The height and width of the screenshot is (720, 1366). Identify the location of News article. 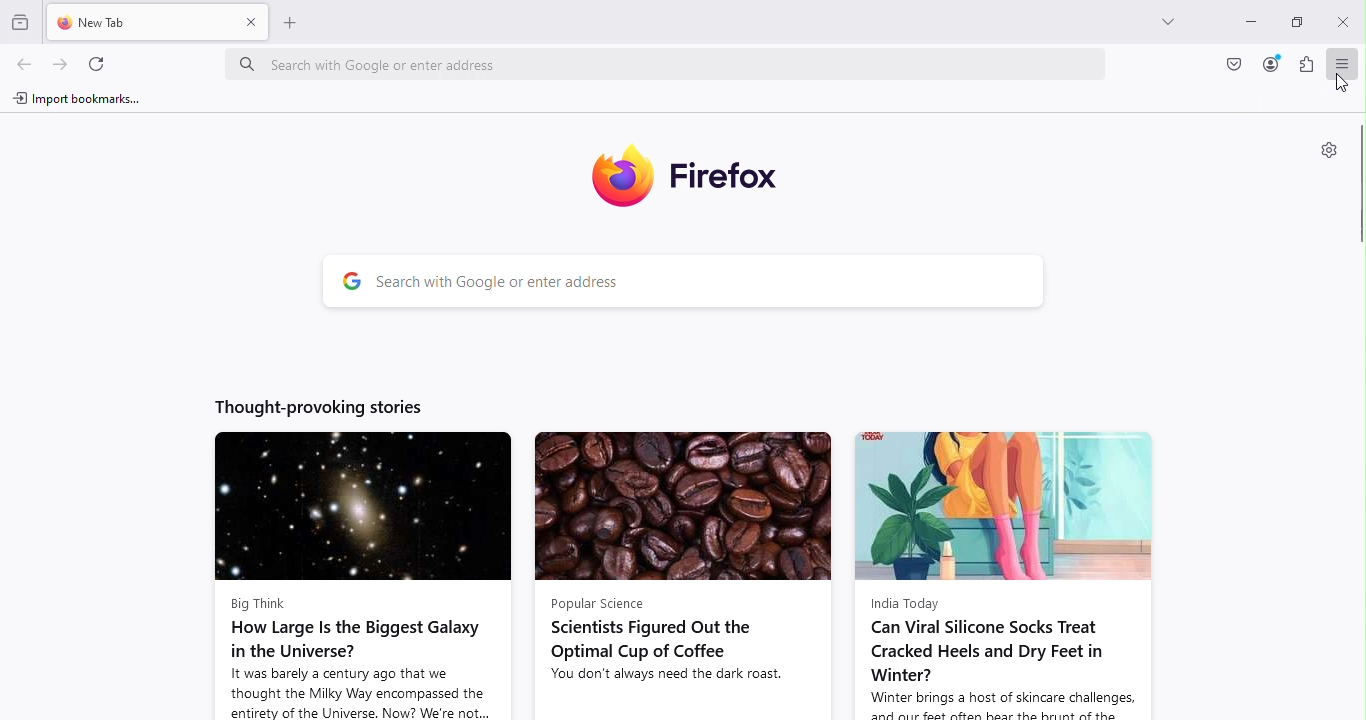
(682, 574).